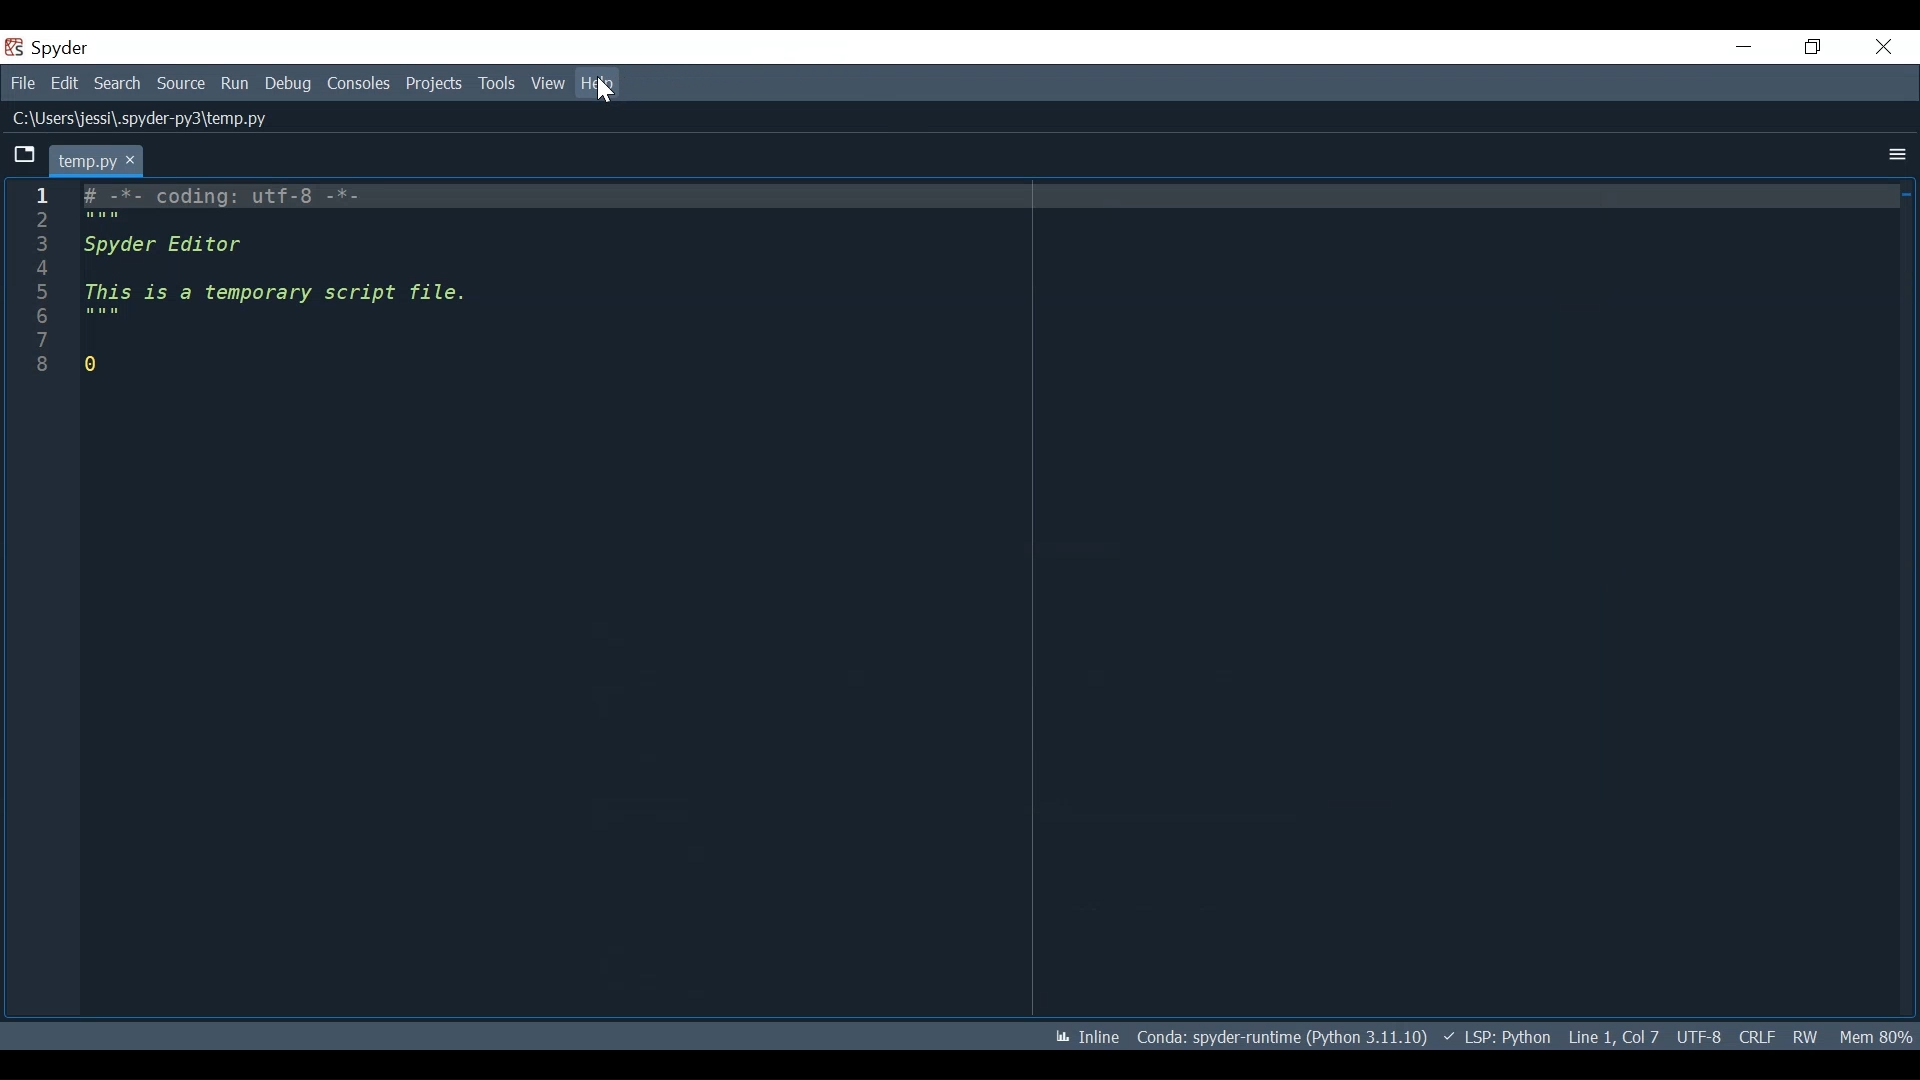  What do you see at coordinates (604, 89) in the screenshot?
I see `Cursor` at bounding box center [604, 89].